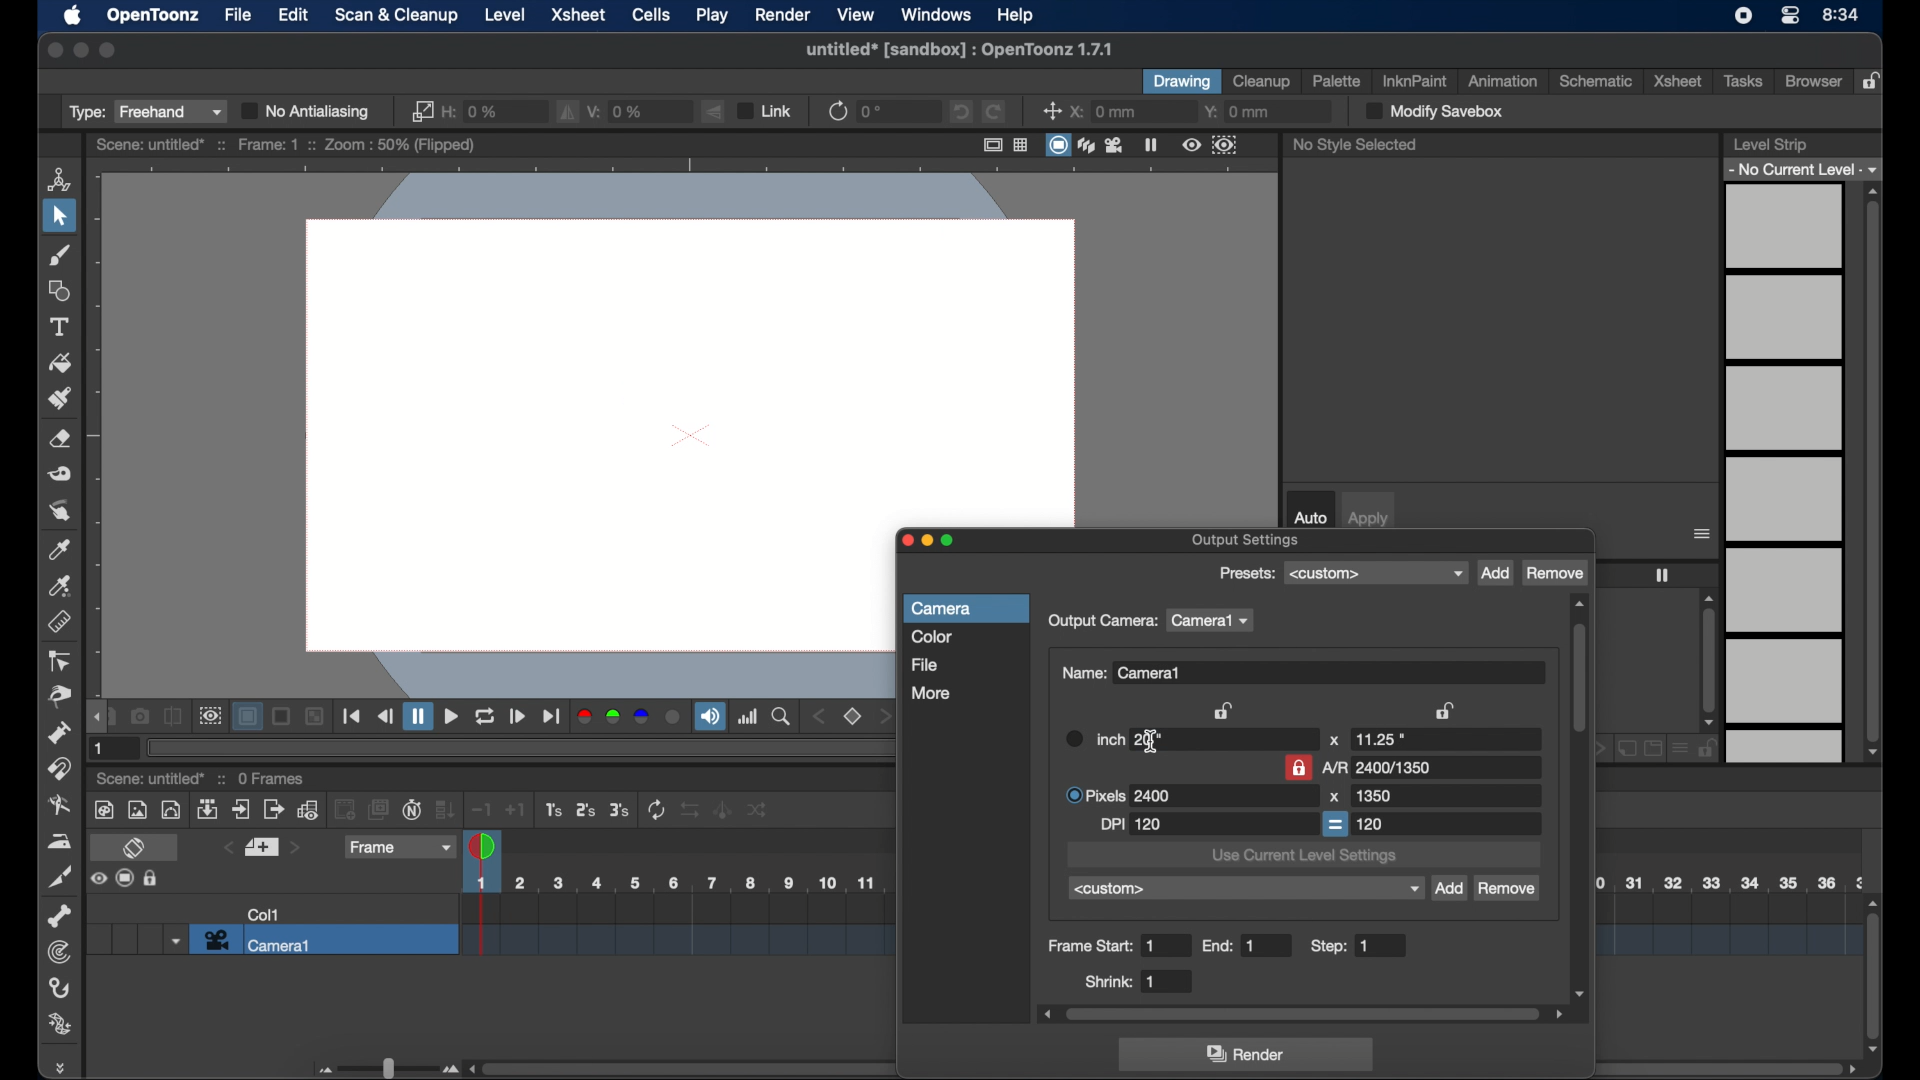  I want to click on , so click(485, 716).